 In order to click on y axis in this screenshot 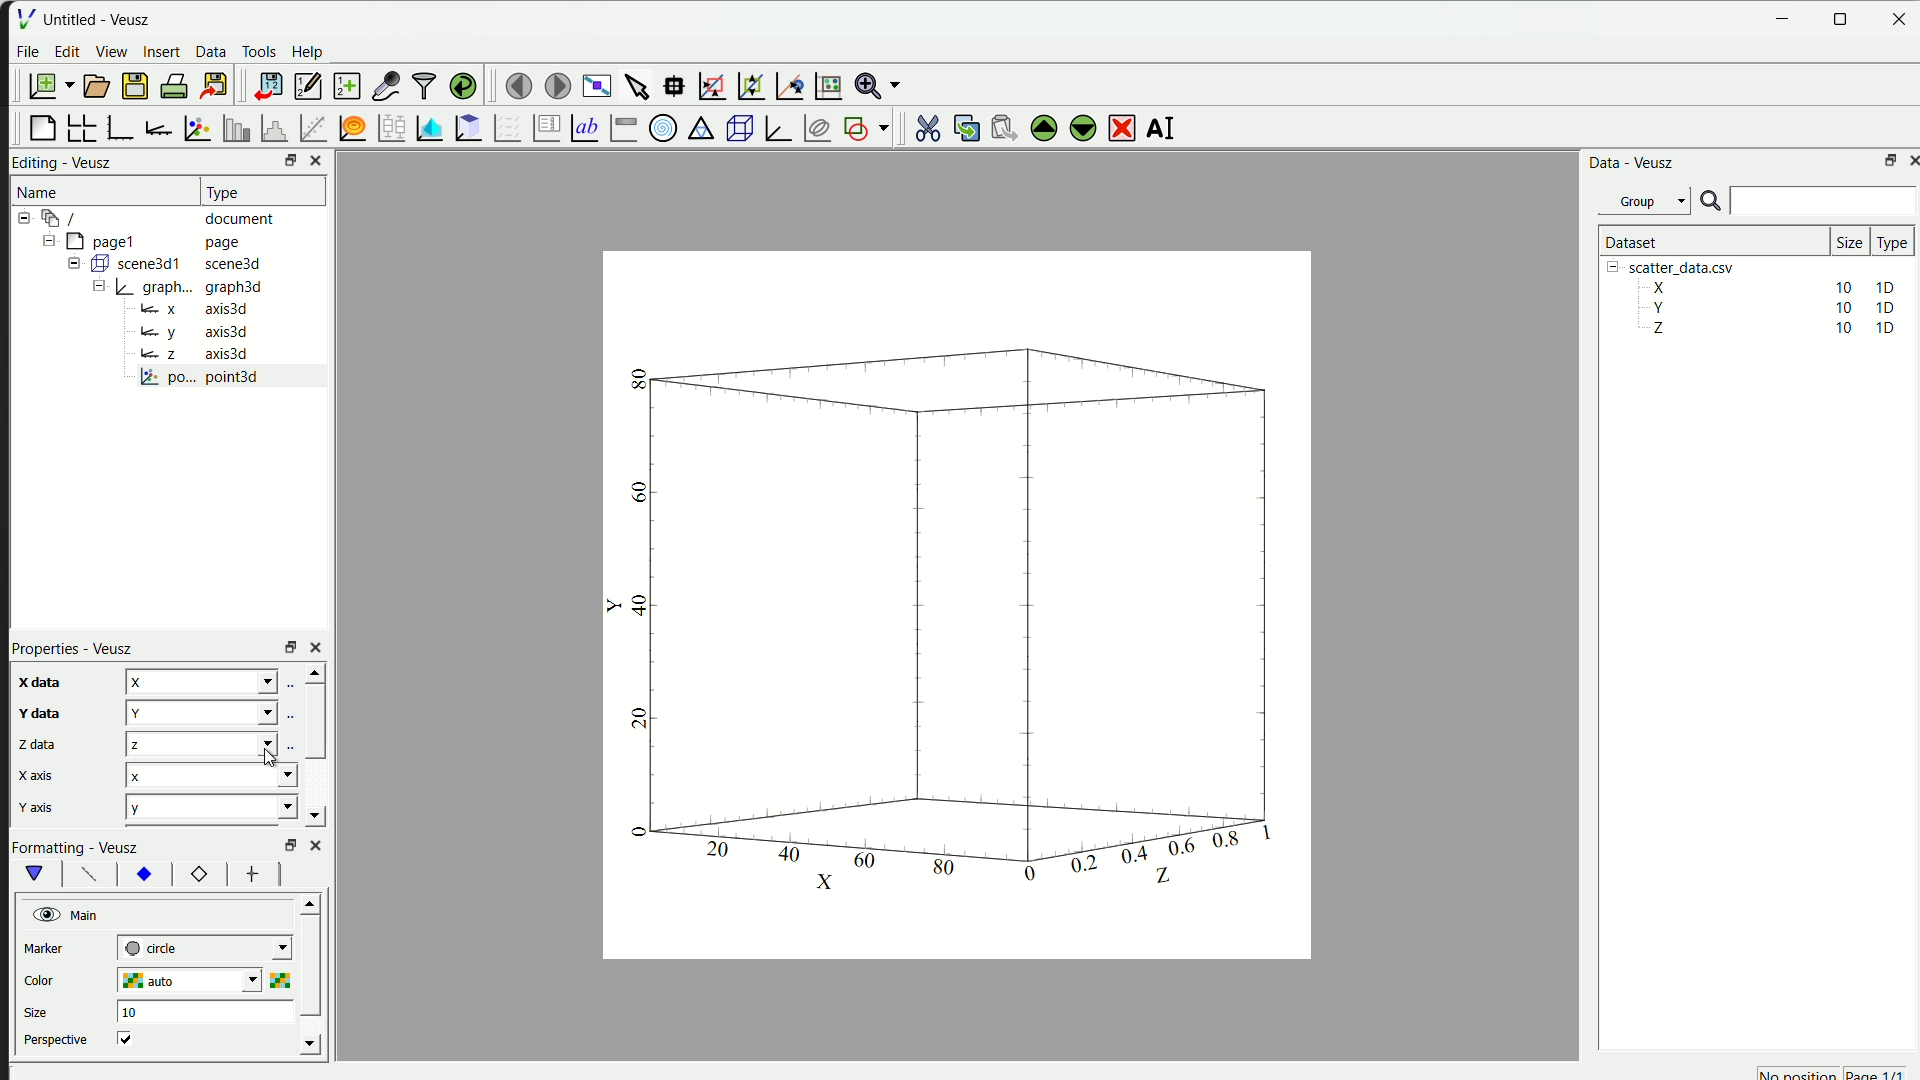, I will do `click(35, 803)`.